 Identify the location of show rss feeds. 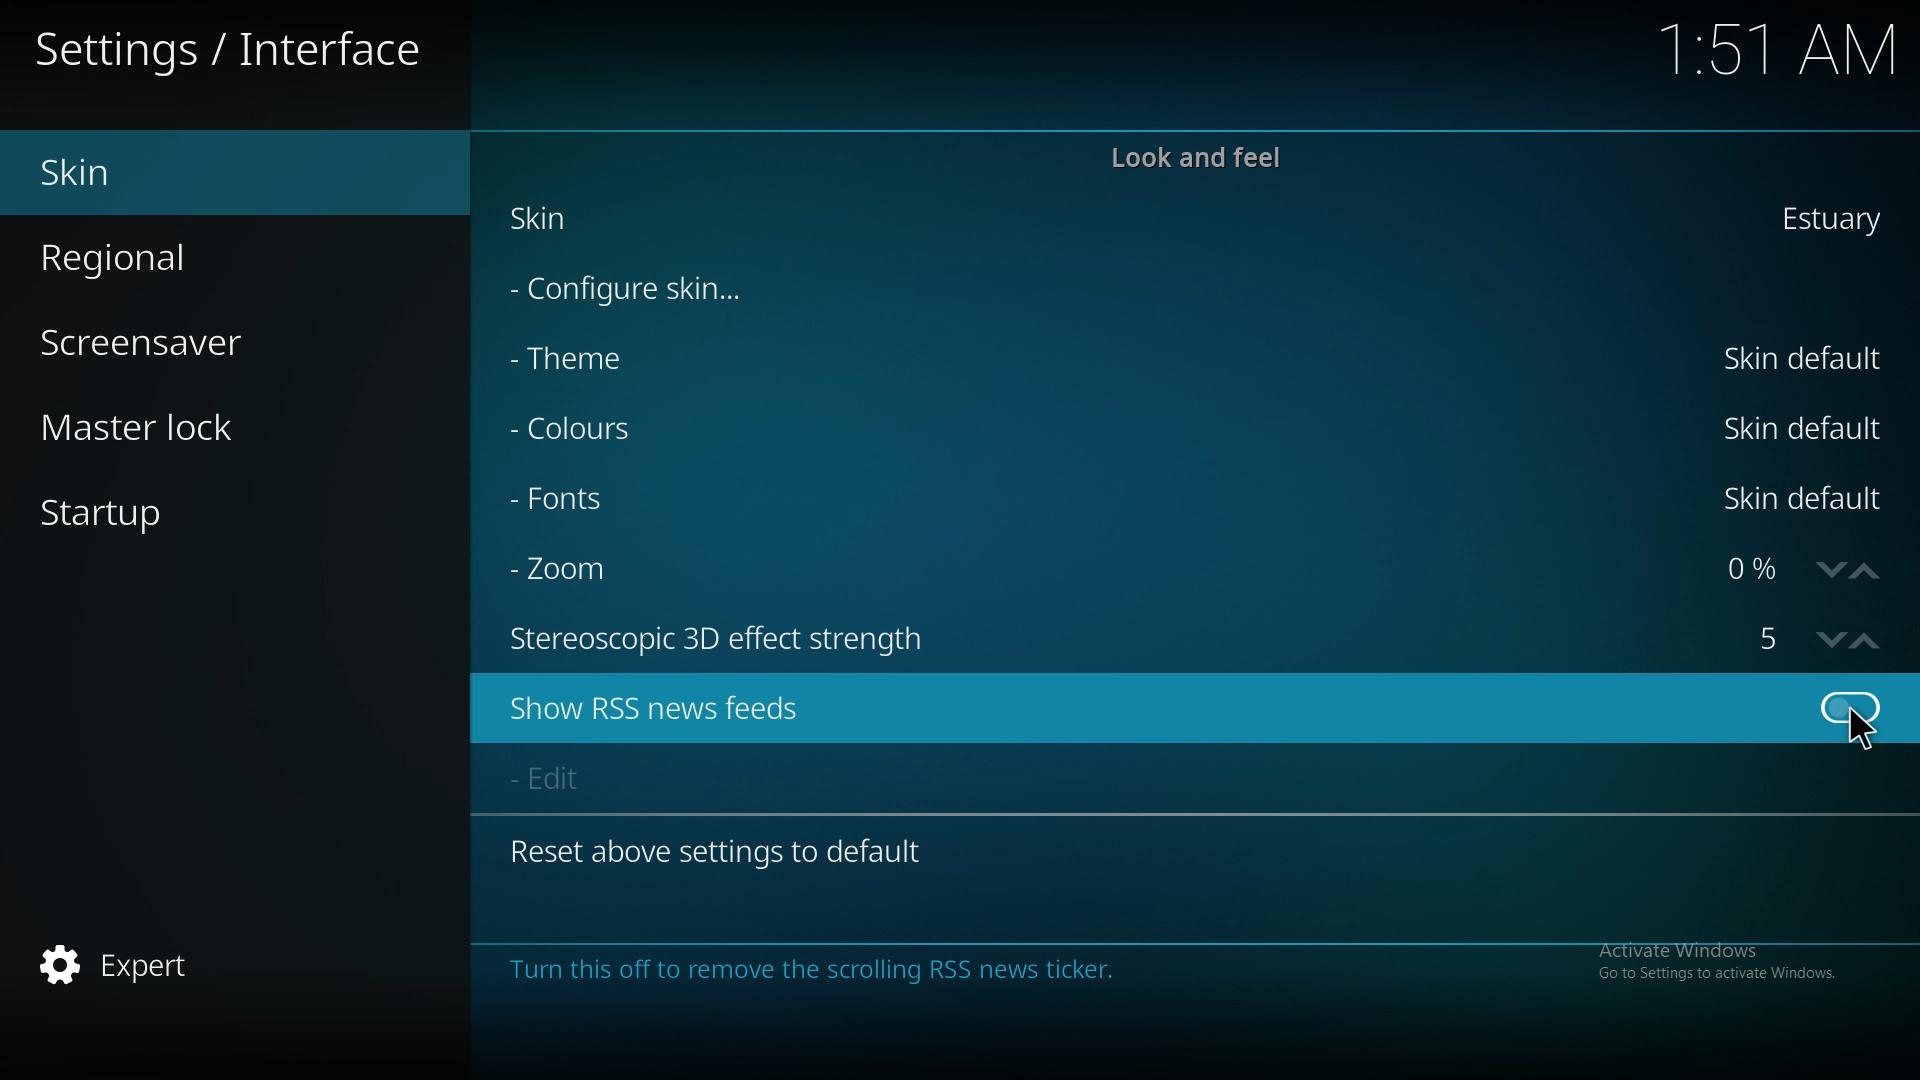
(1848, 707).